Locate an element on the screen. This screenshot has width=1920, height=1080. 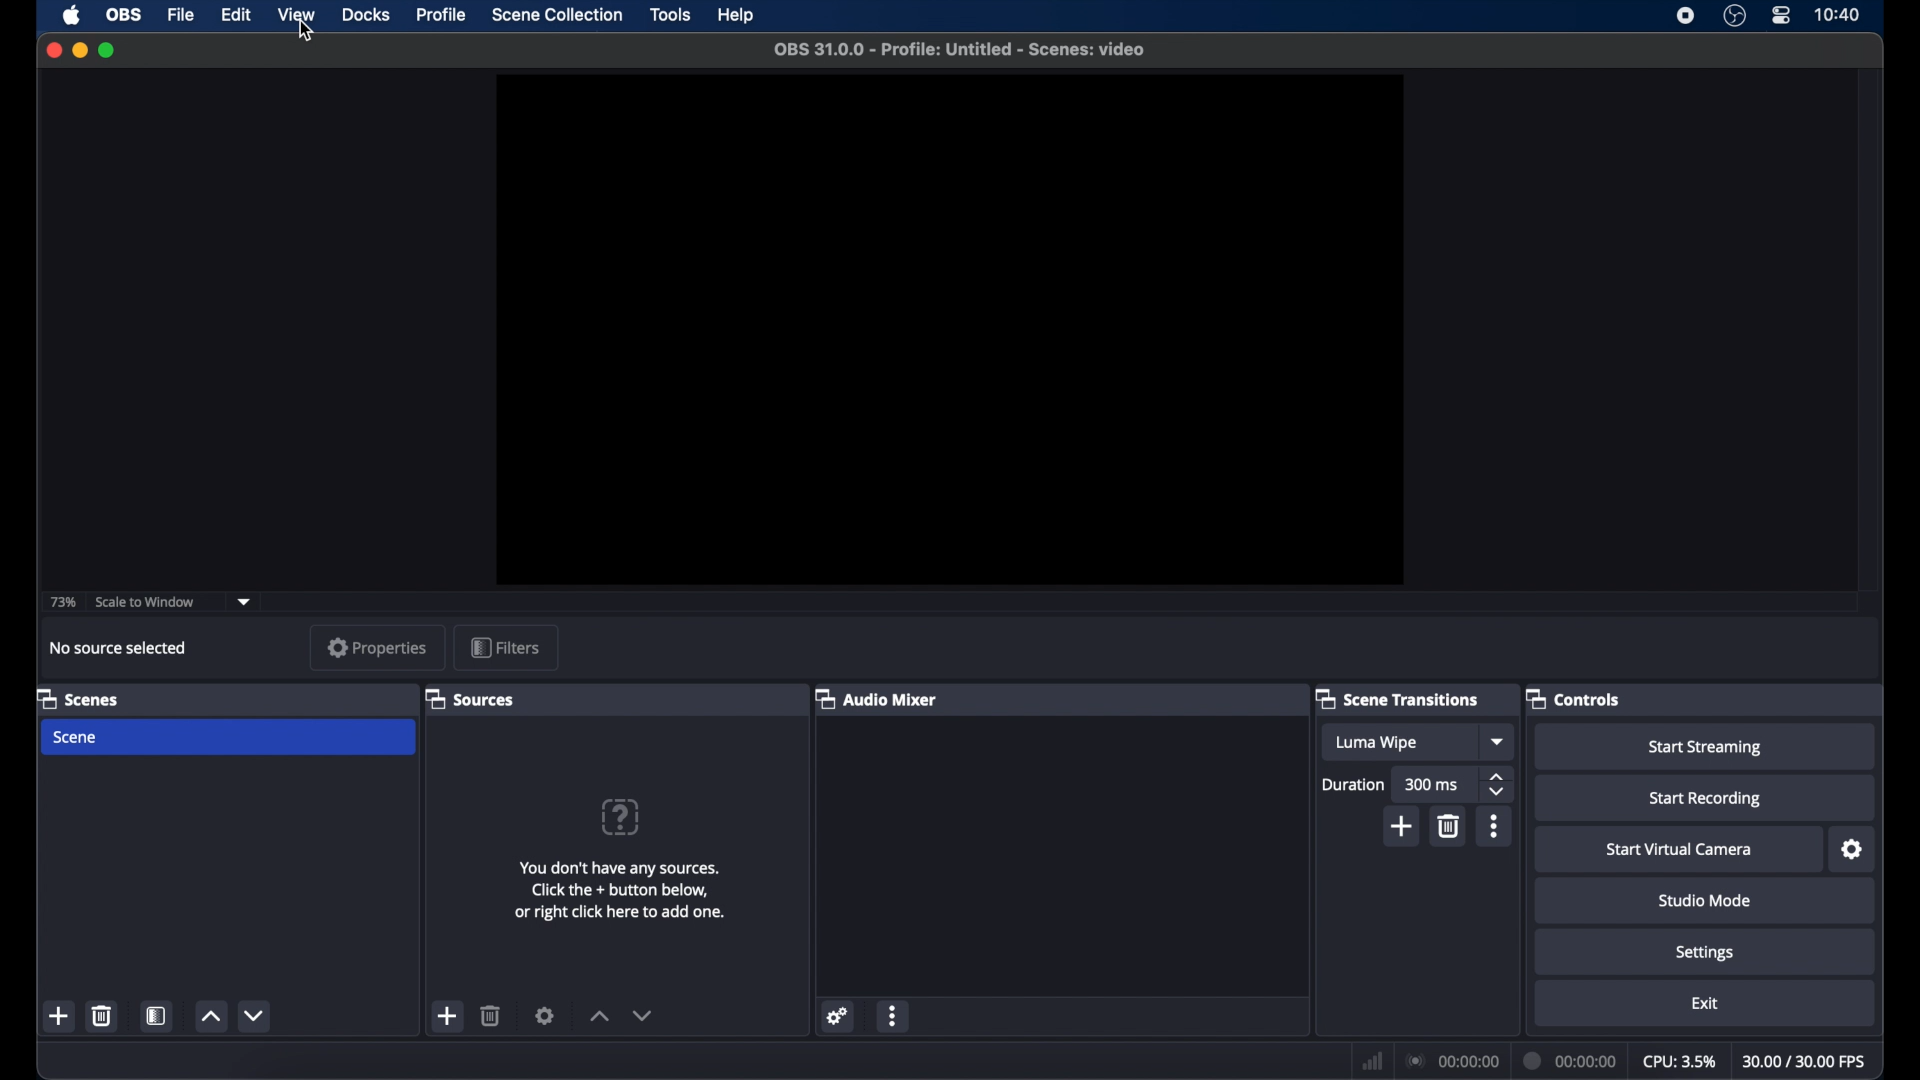
cpu: 3.5% is located at coordinates (1679, 1060).